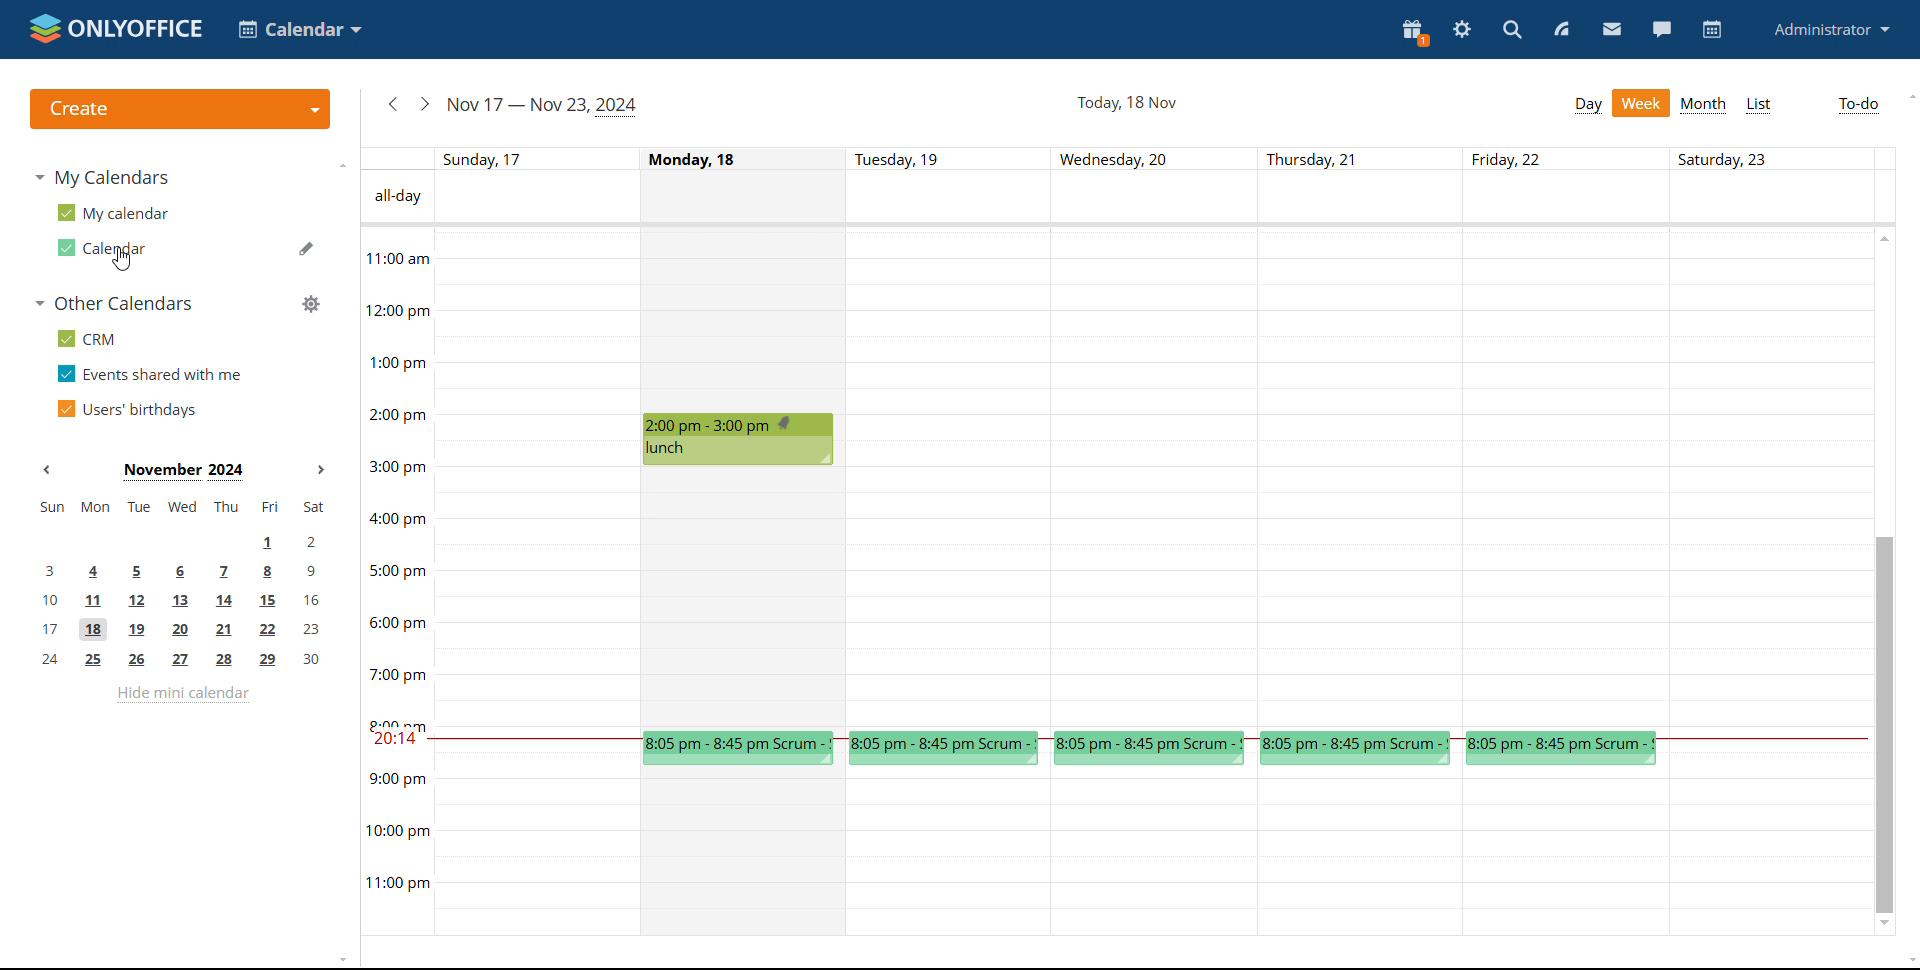 The height and width of the screenshot is (970, 1920). What do you see at coordinates (1908, 962) in the screenshot?
I see `scroll down` at bounding box center [1908, 962].